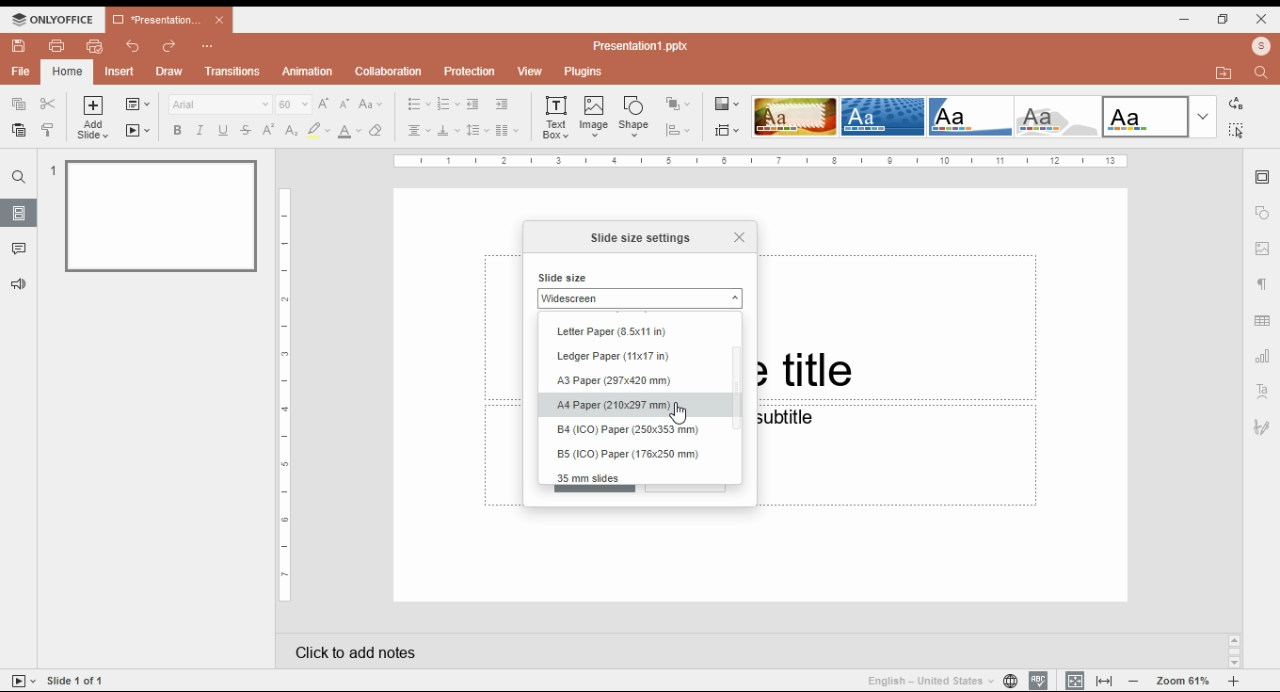 The width and height of the screenshot is (1280, 692). Describe the element at coordinates (66, 72) in the screenshot. I see `home` at that location.